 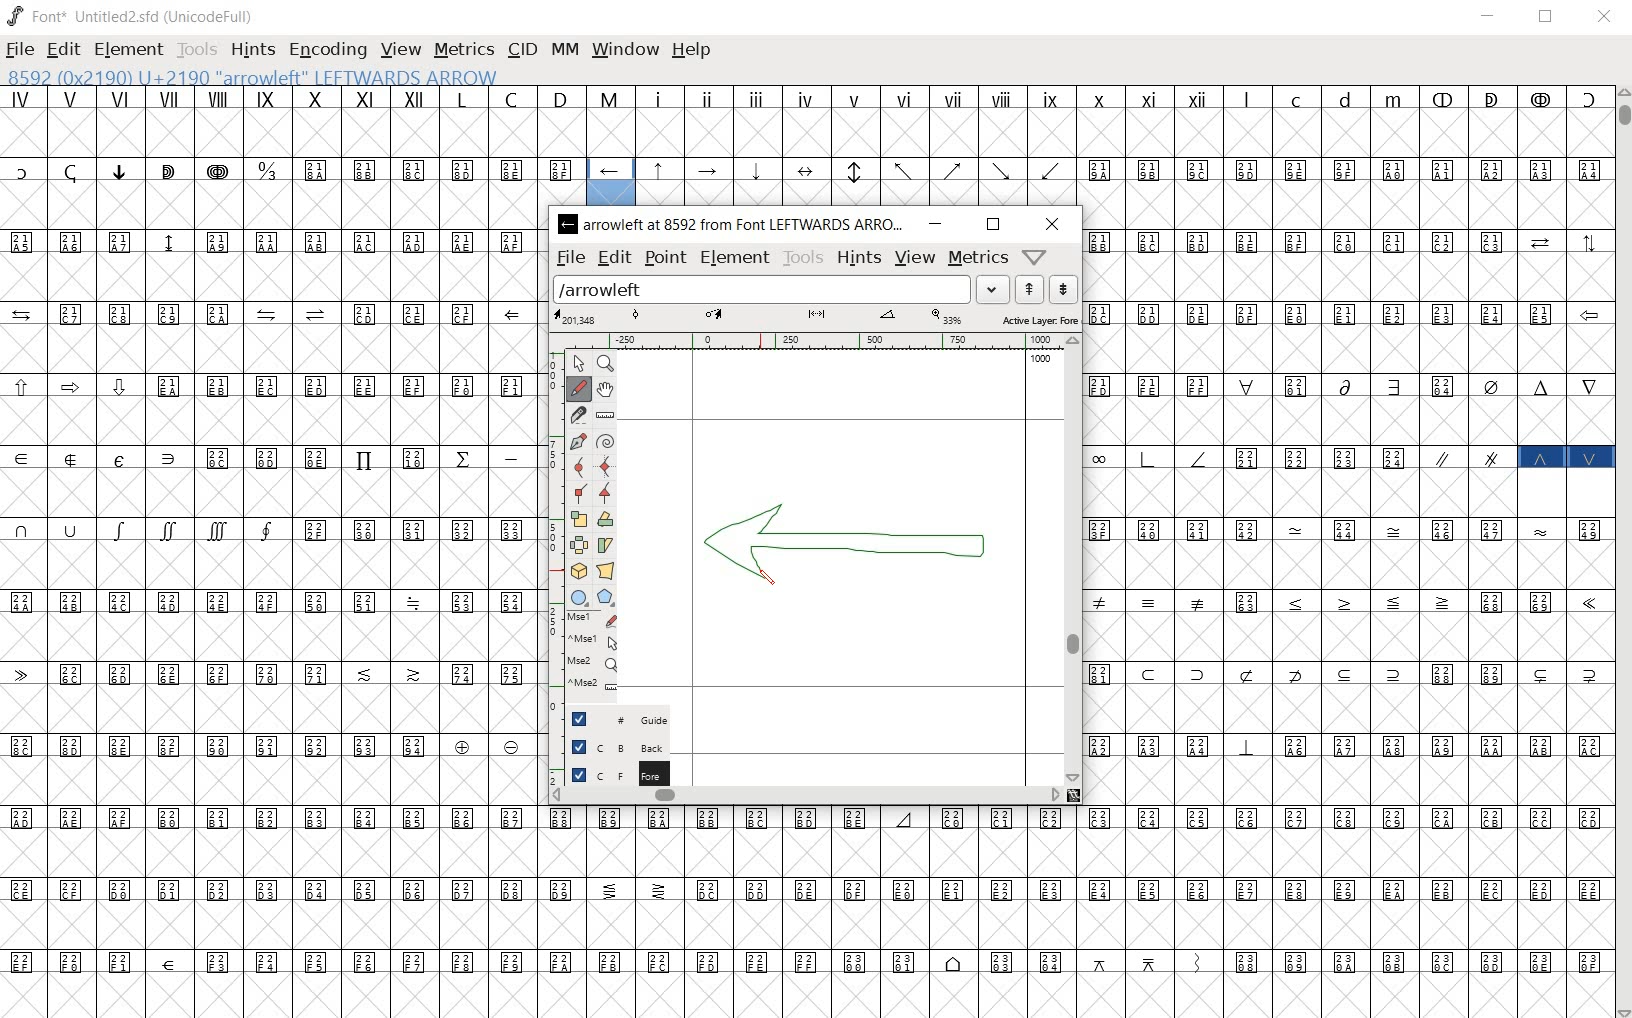 I want to click on Element, so click(x=129, y=50).